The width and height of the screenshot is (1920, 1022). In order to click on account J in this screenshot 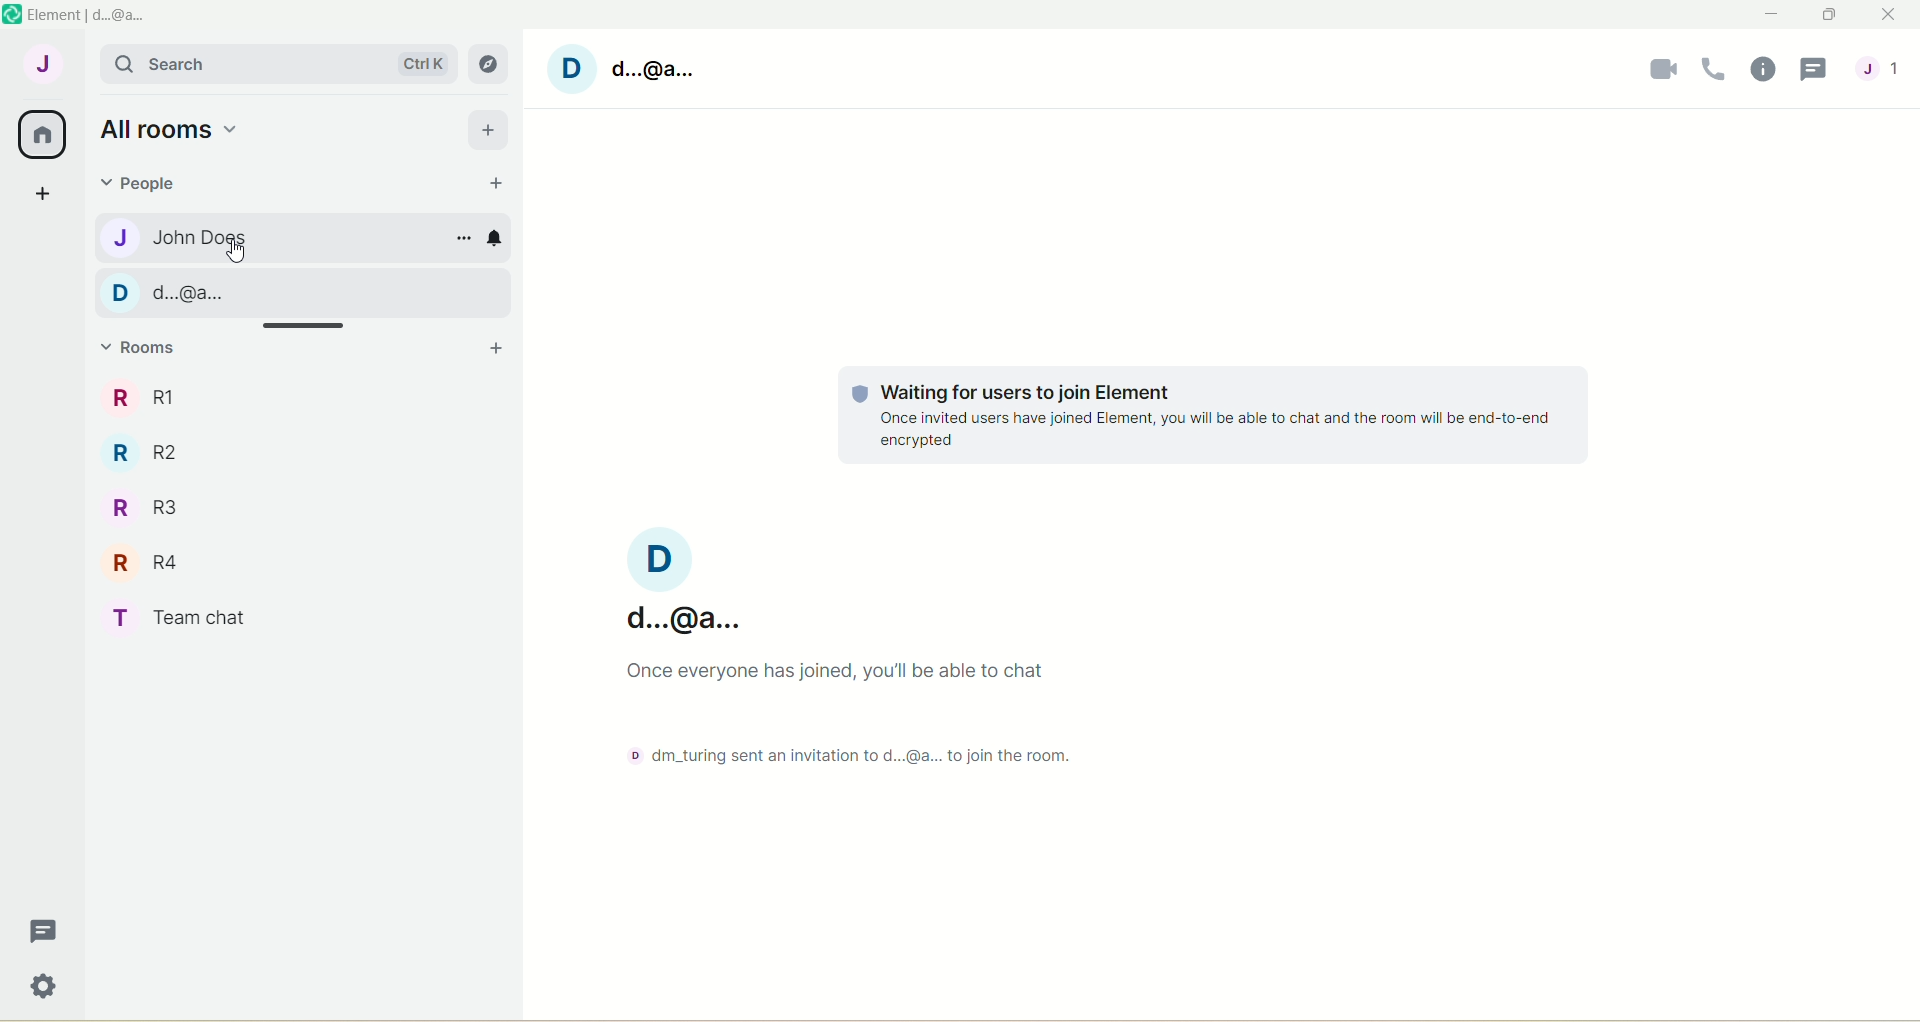, I will do `click(41, 61)`.